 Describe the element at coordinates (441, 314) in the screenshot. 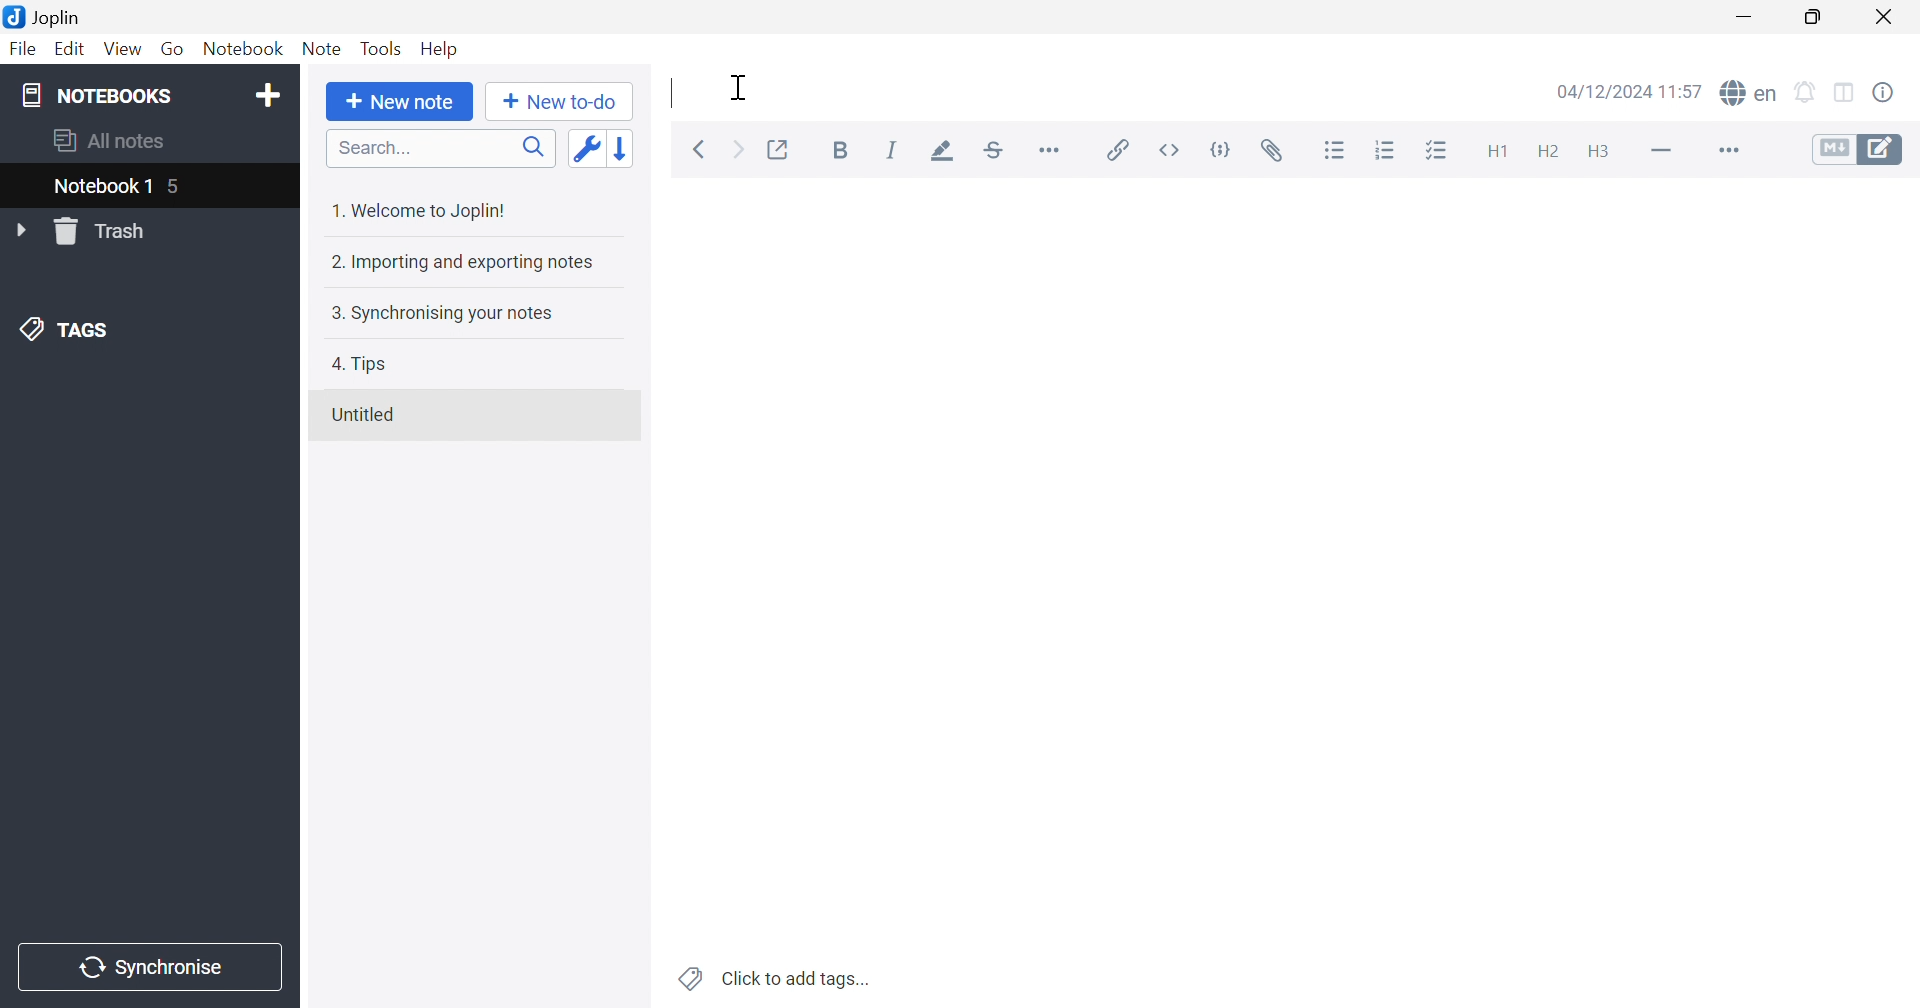

I see `3. Synchronising your notes` at that location.